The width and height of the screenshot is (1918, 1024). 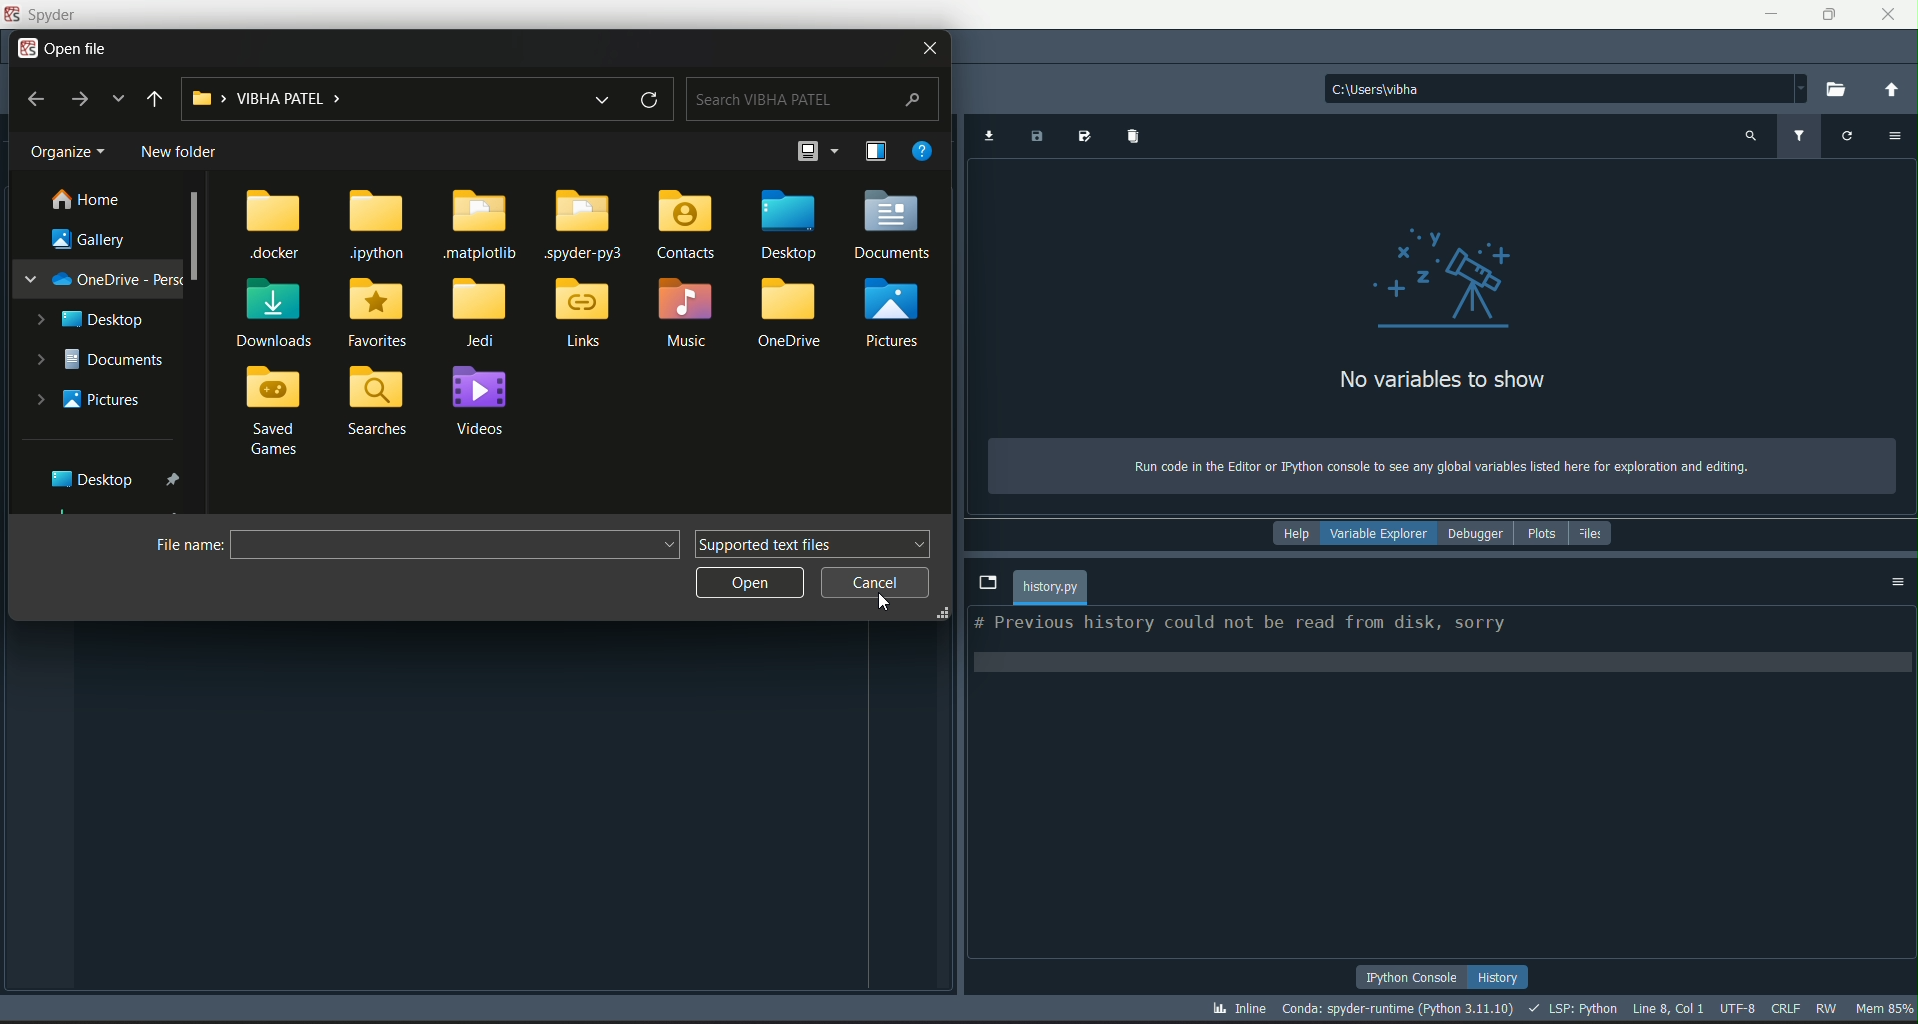 What do you see at coordinates (787, 223) in the screenshot?
I see `desktop` at bounding box center [787, 223].